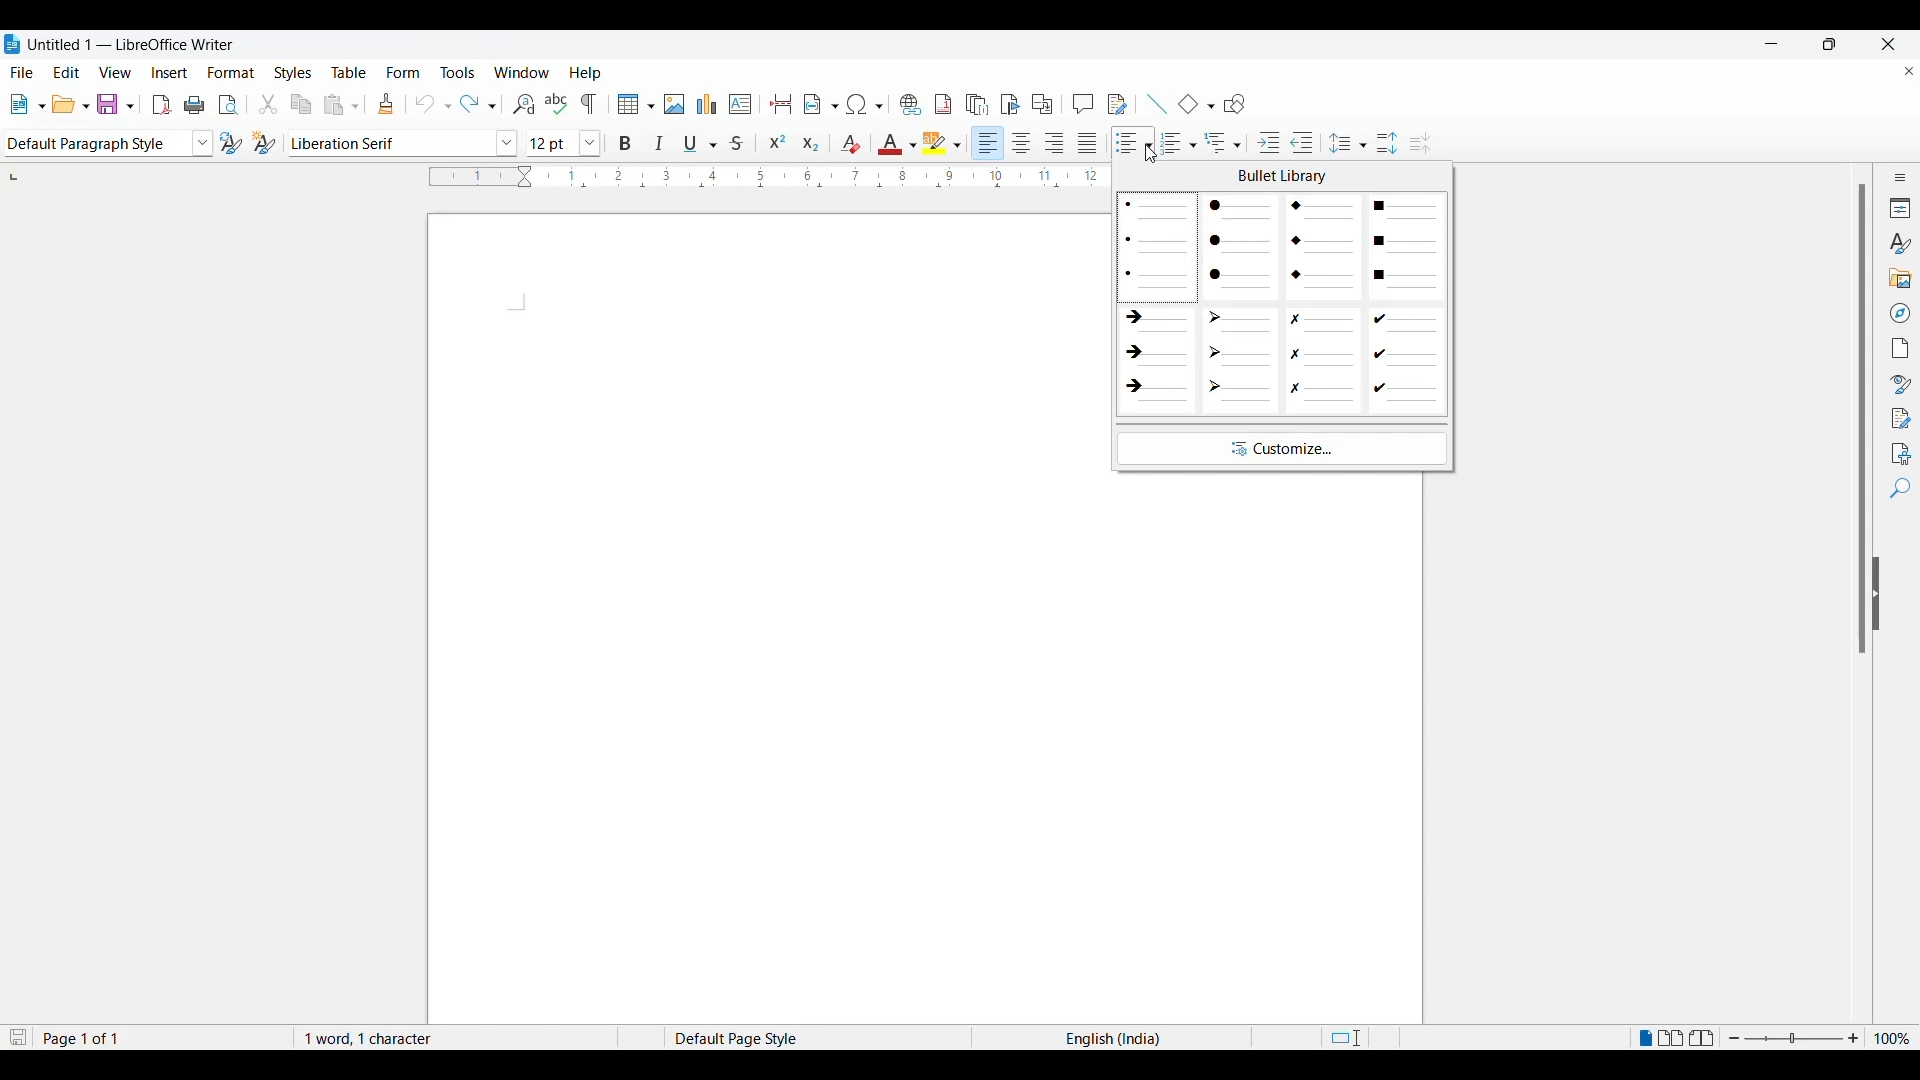  I want to click on Edit, so click(65, 69).